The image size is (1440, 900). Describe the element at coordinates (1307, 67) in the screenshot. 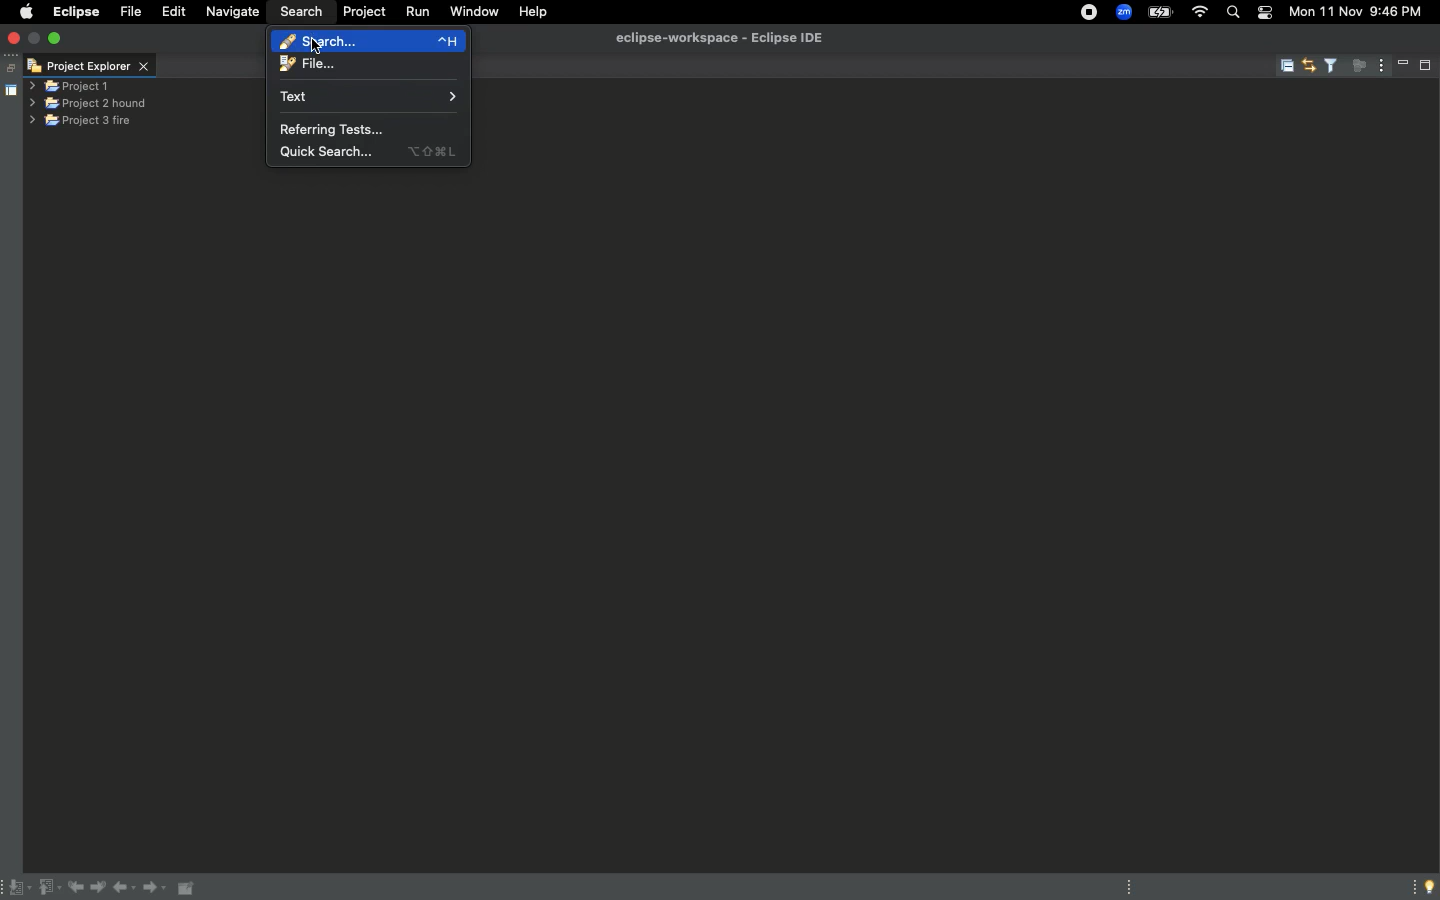

I see `Link with editor` at that location.